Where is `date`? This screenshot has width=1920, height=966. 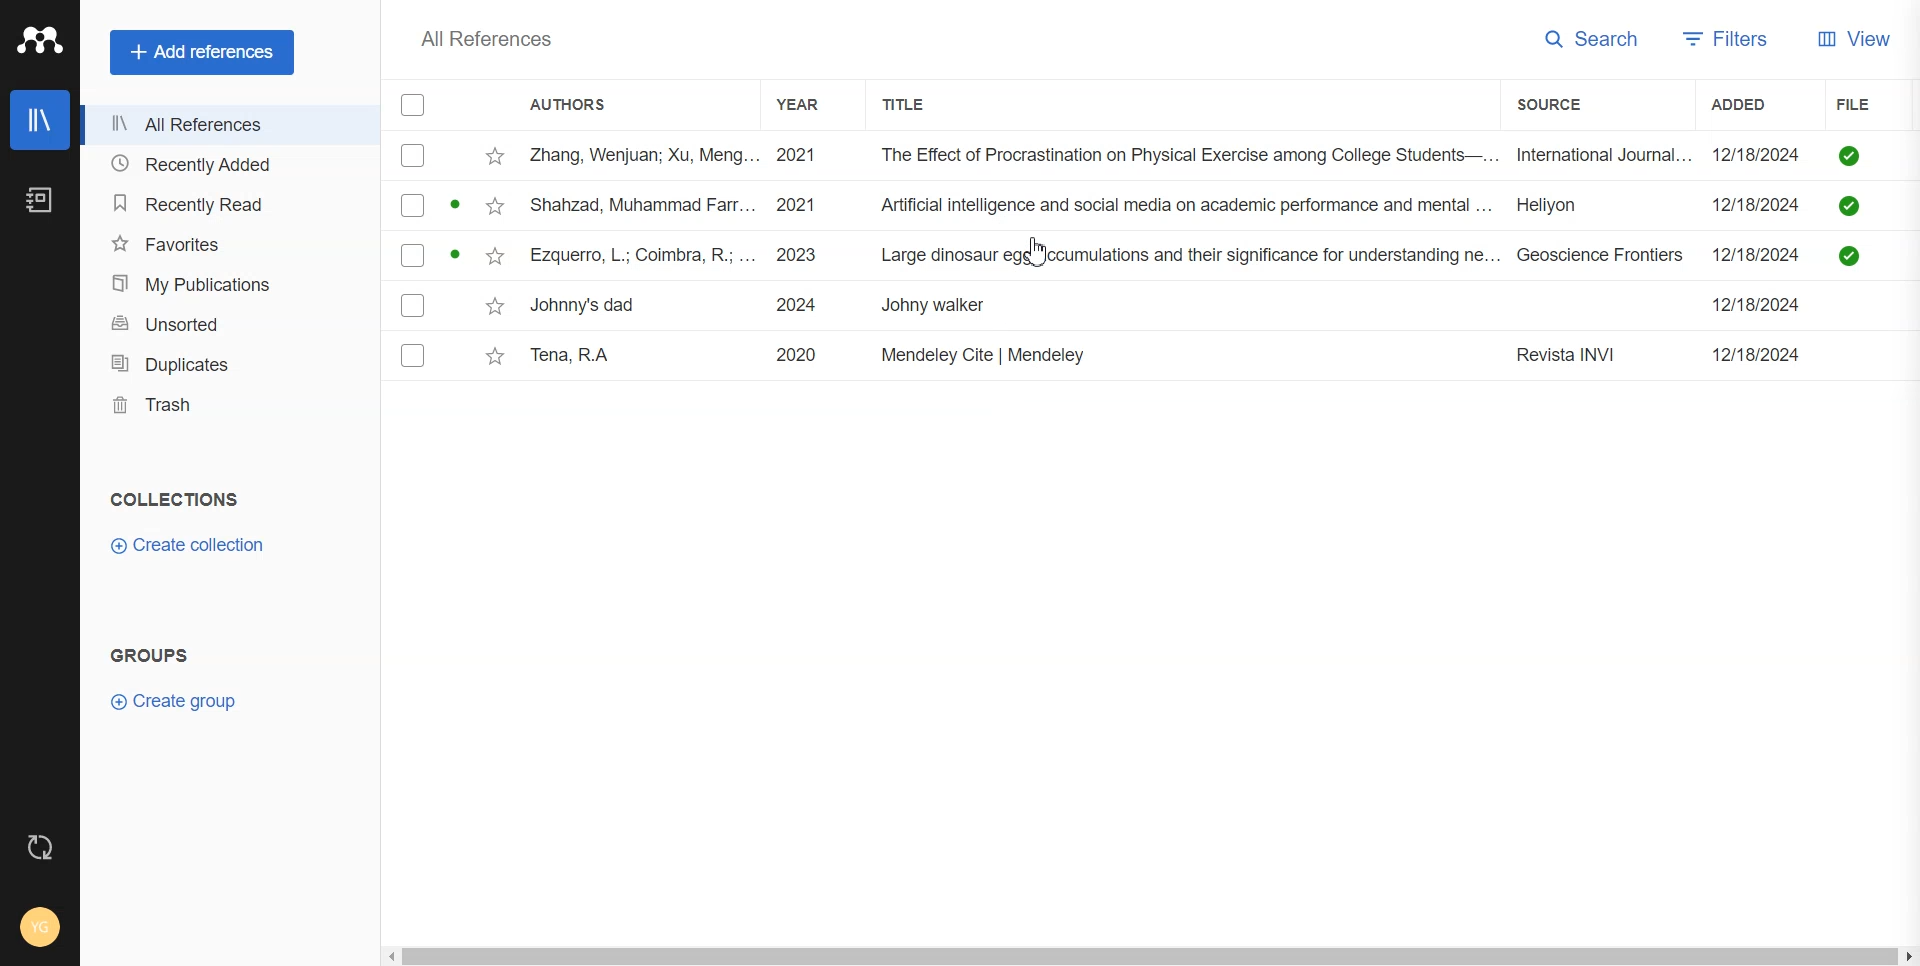
date is located at coordinates (1755, 304).